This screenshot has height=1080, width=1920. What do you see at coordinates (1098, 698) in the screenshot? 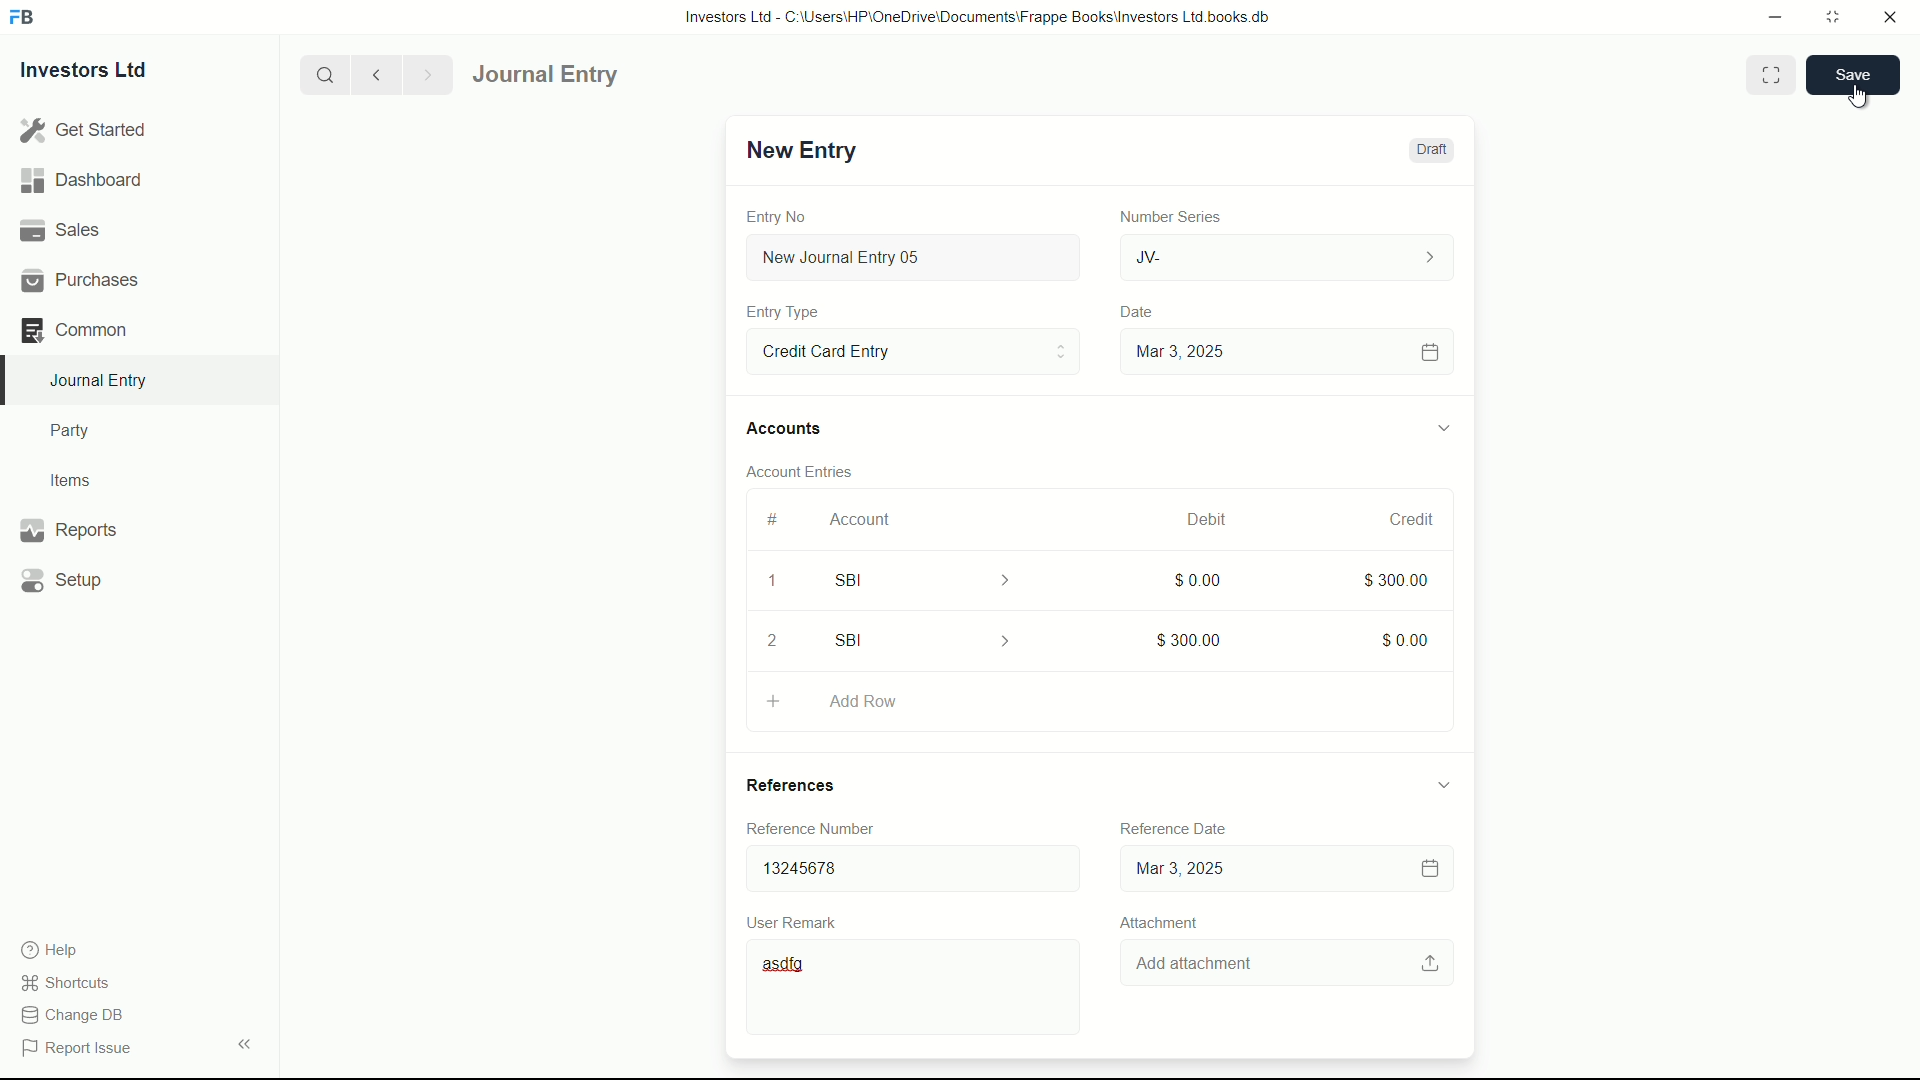
I see `Add Row` at bounding box center [1098, 698].